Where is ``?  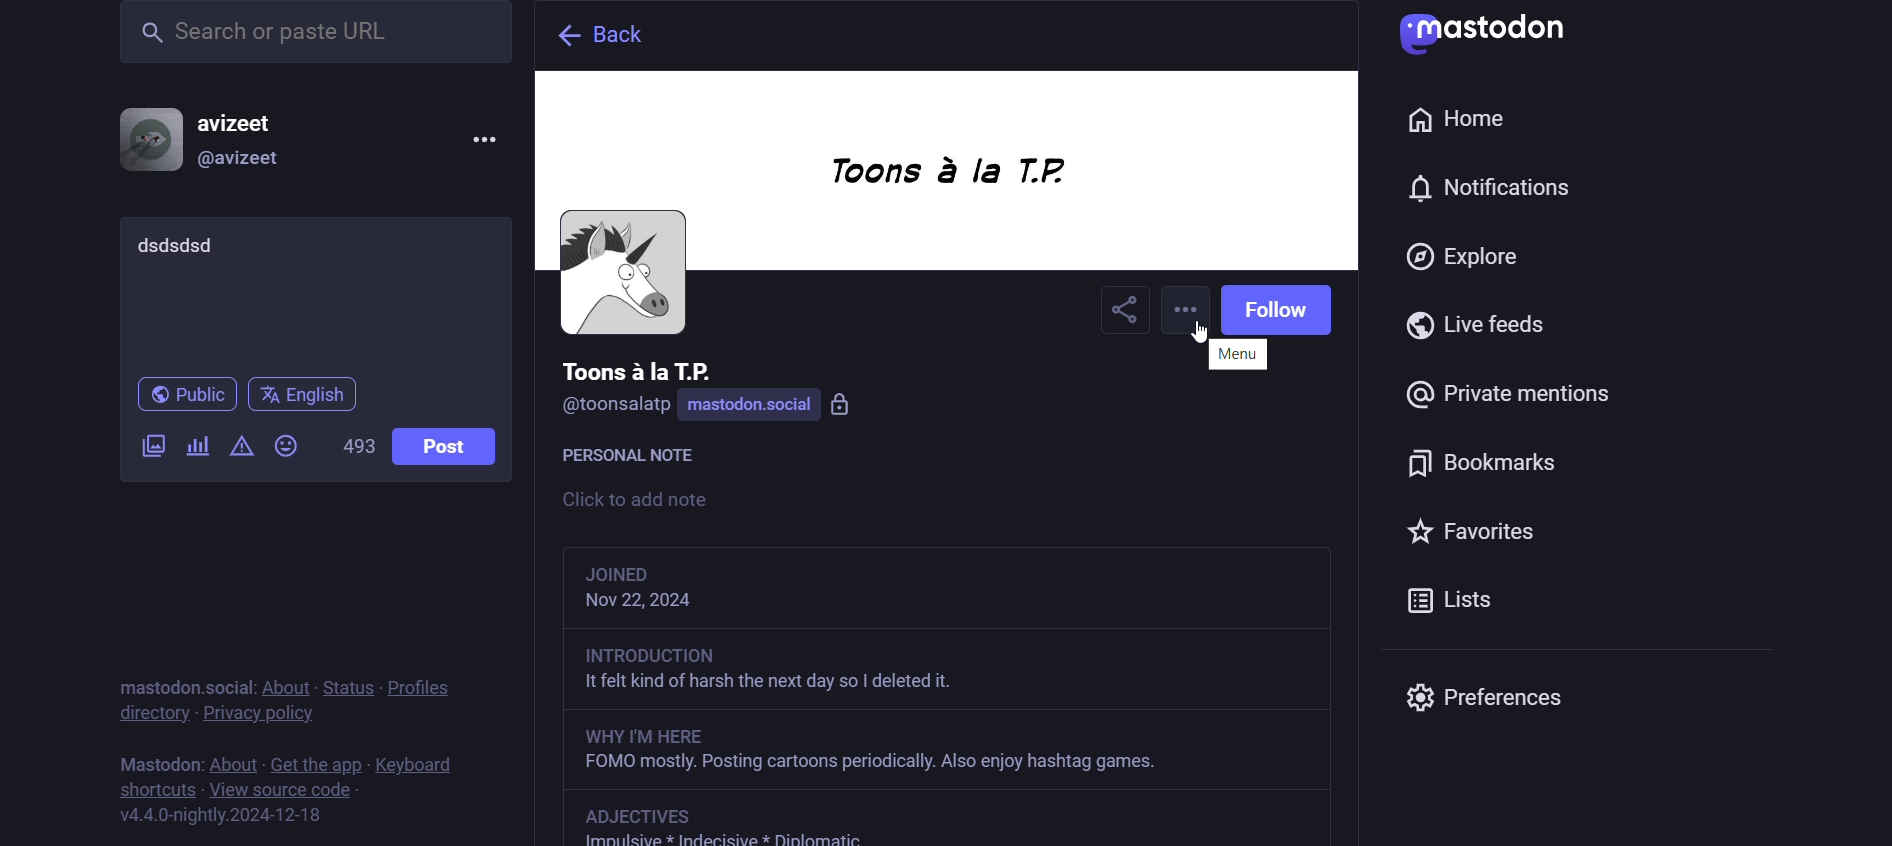
 is located at coordinates (942, 752).